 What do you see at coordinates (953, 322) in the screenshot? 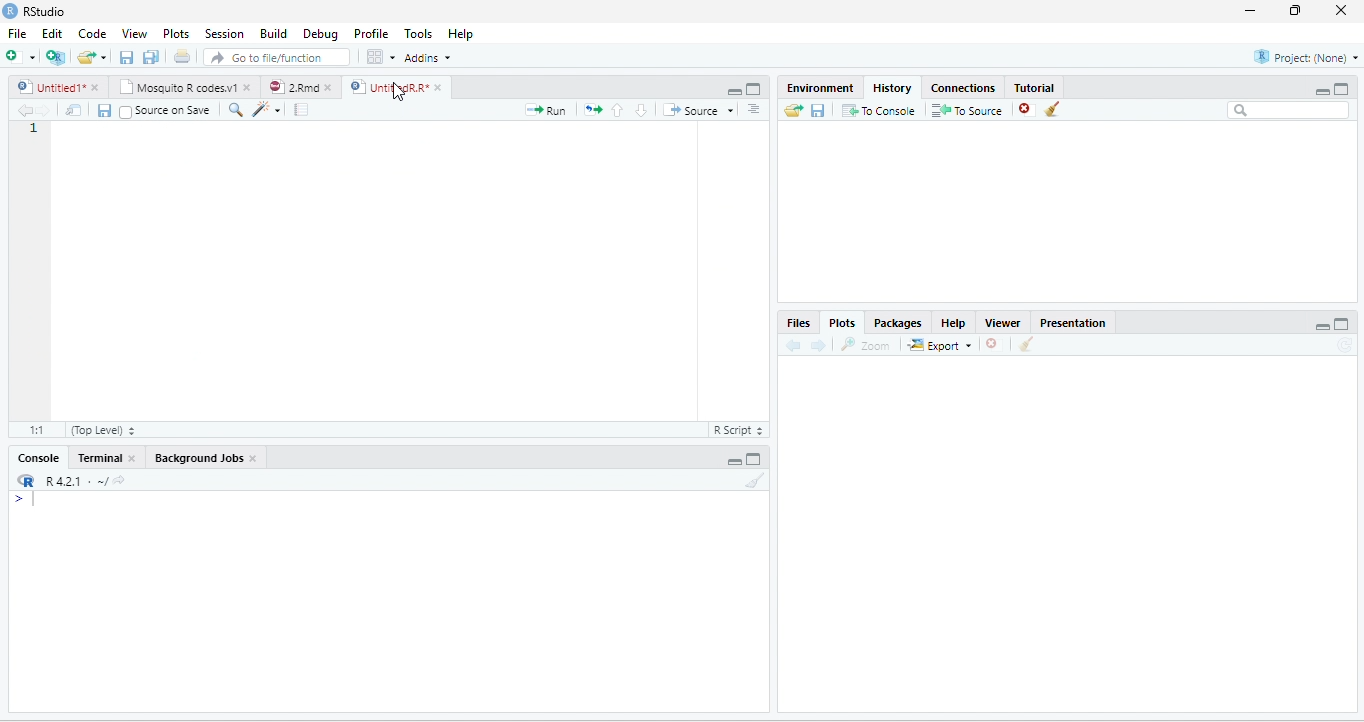
I see `Help` at bounding box center [953, 322].